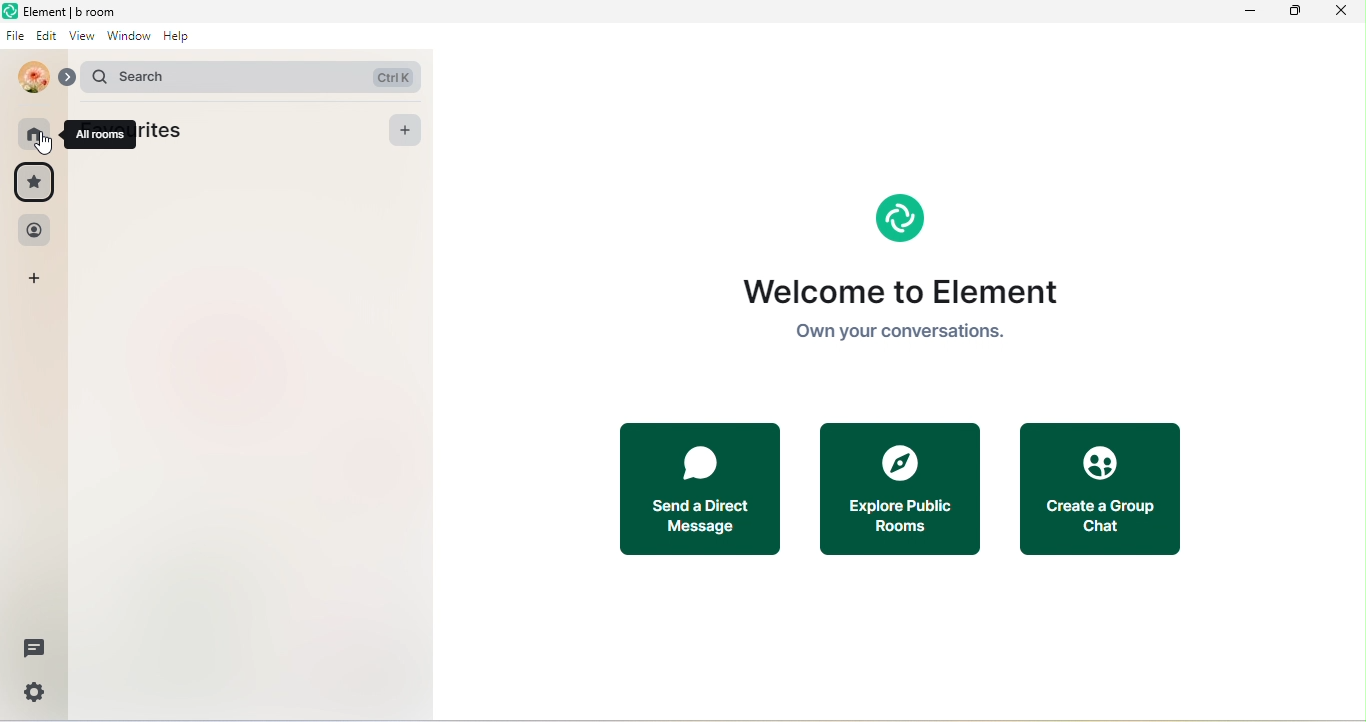  What do you see at coordinates (897, 216) in the screenshot?
I see `logo` at bounding box center [897, 216].